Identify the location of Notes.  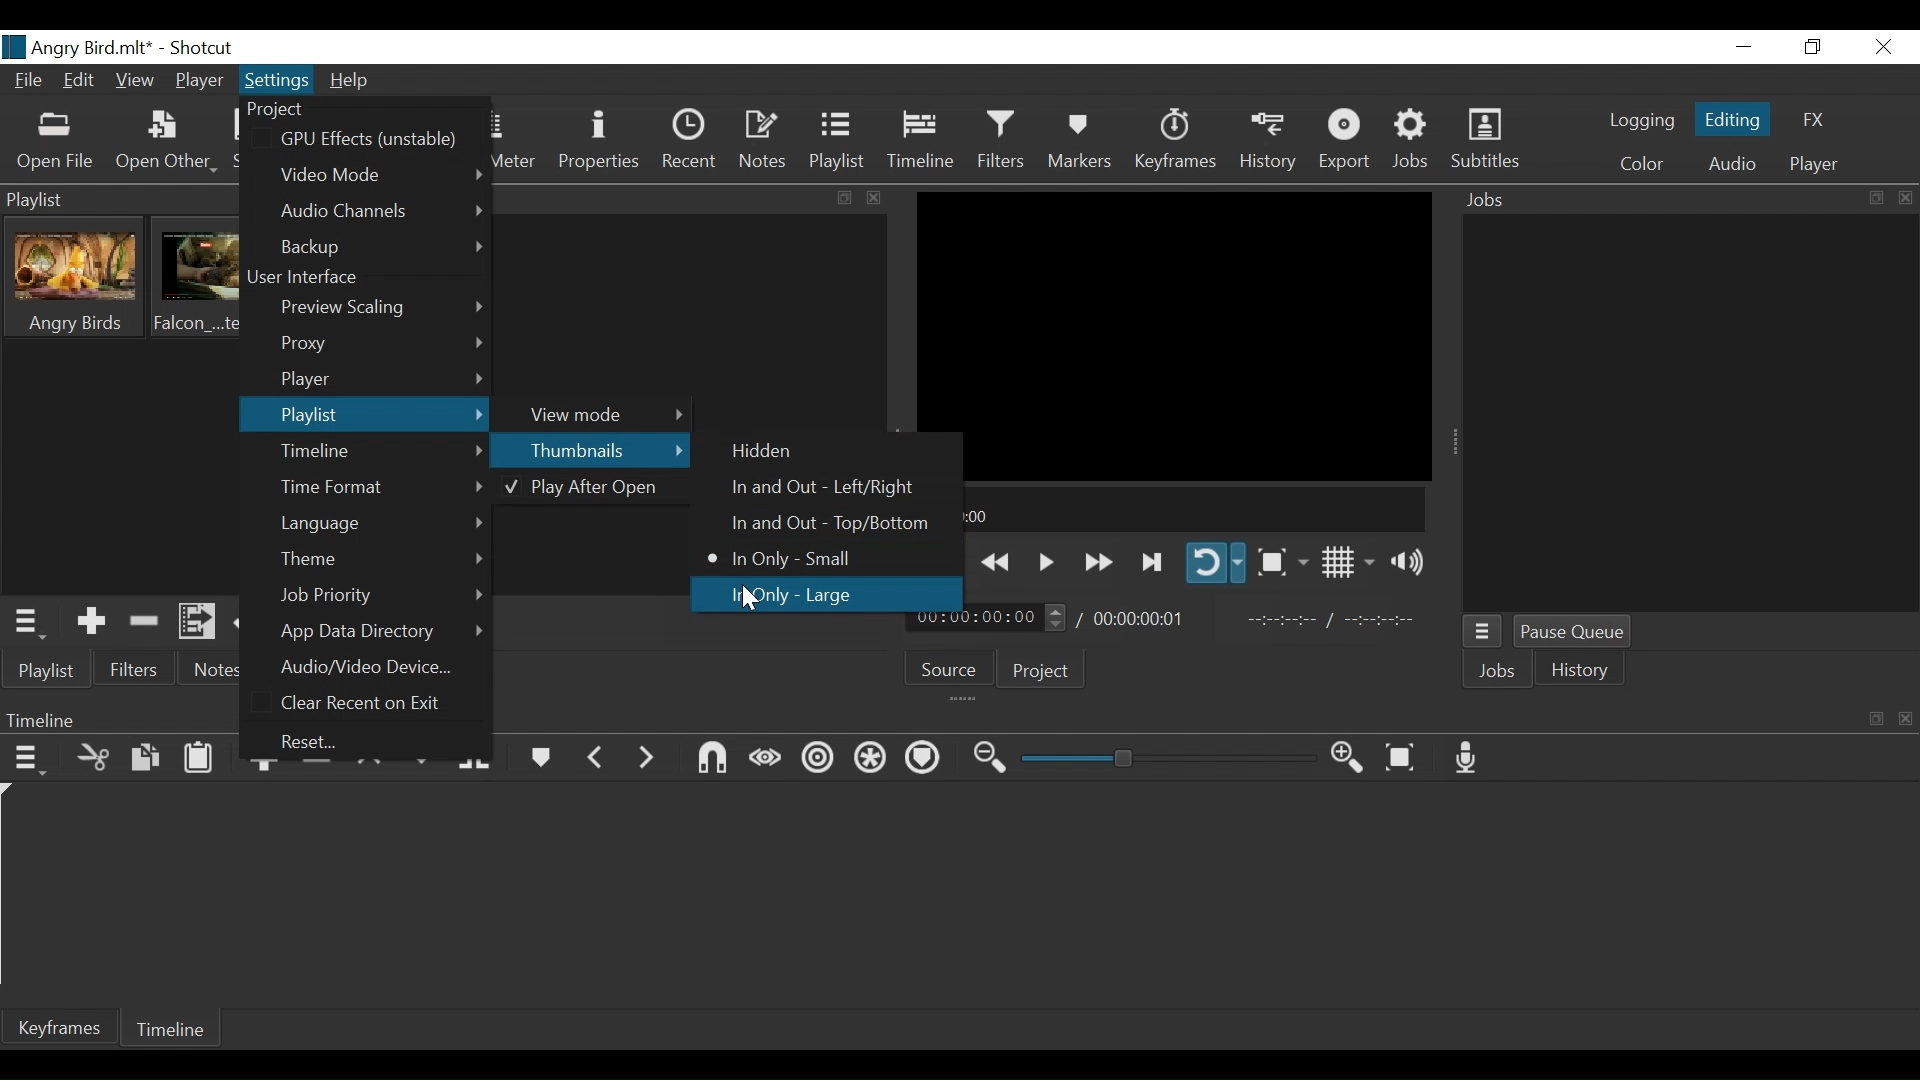
(215, 670).